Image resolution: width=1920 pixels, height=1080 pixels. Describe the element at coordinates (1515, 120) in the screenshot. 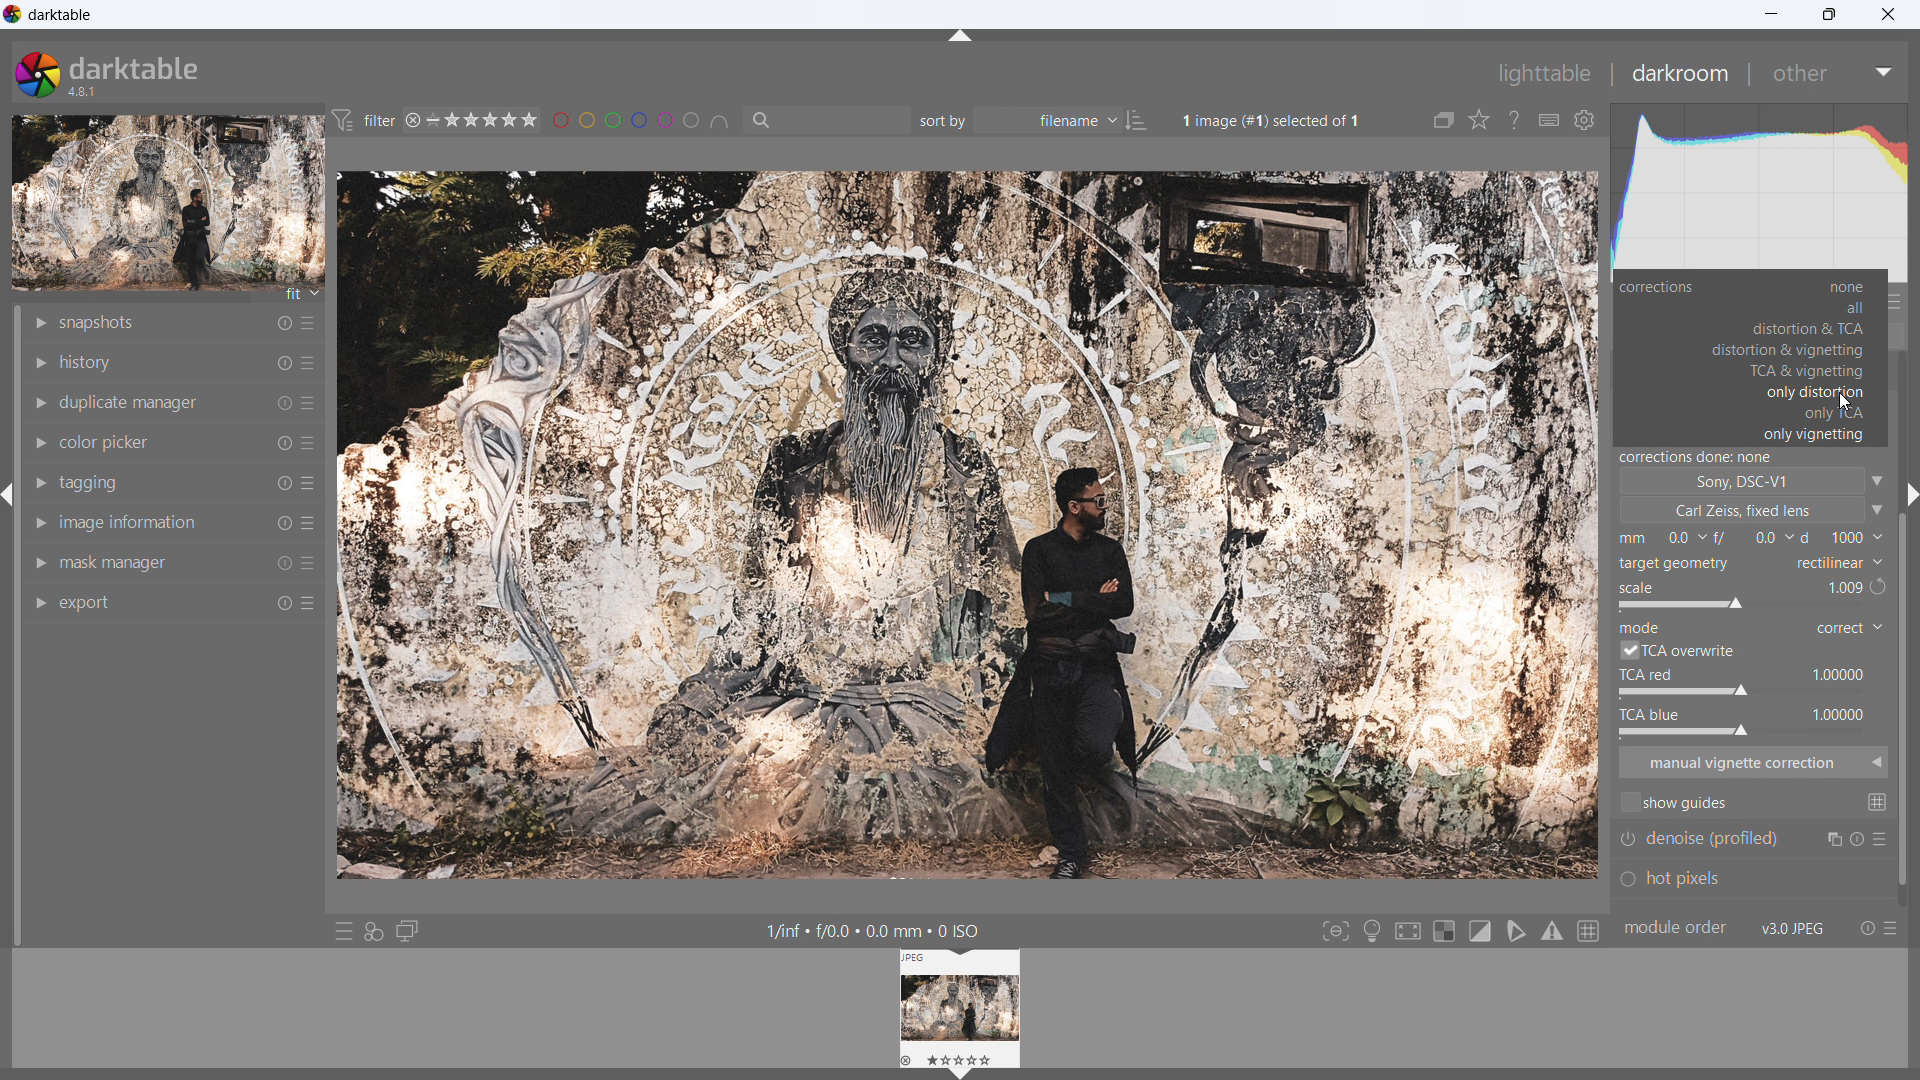

I see `enable this and click on a control element to get online help` at that location.